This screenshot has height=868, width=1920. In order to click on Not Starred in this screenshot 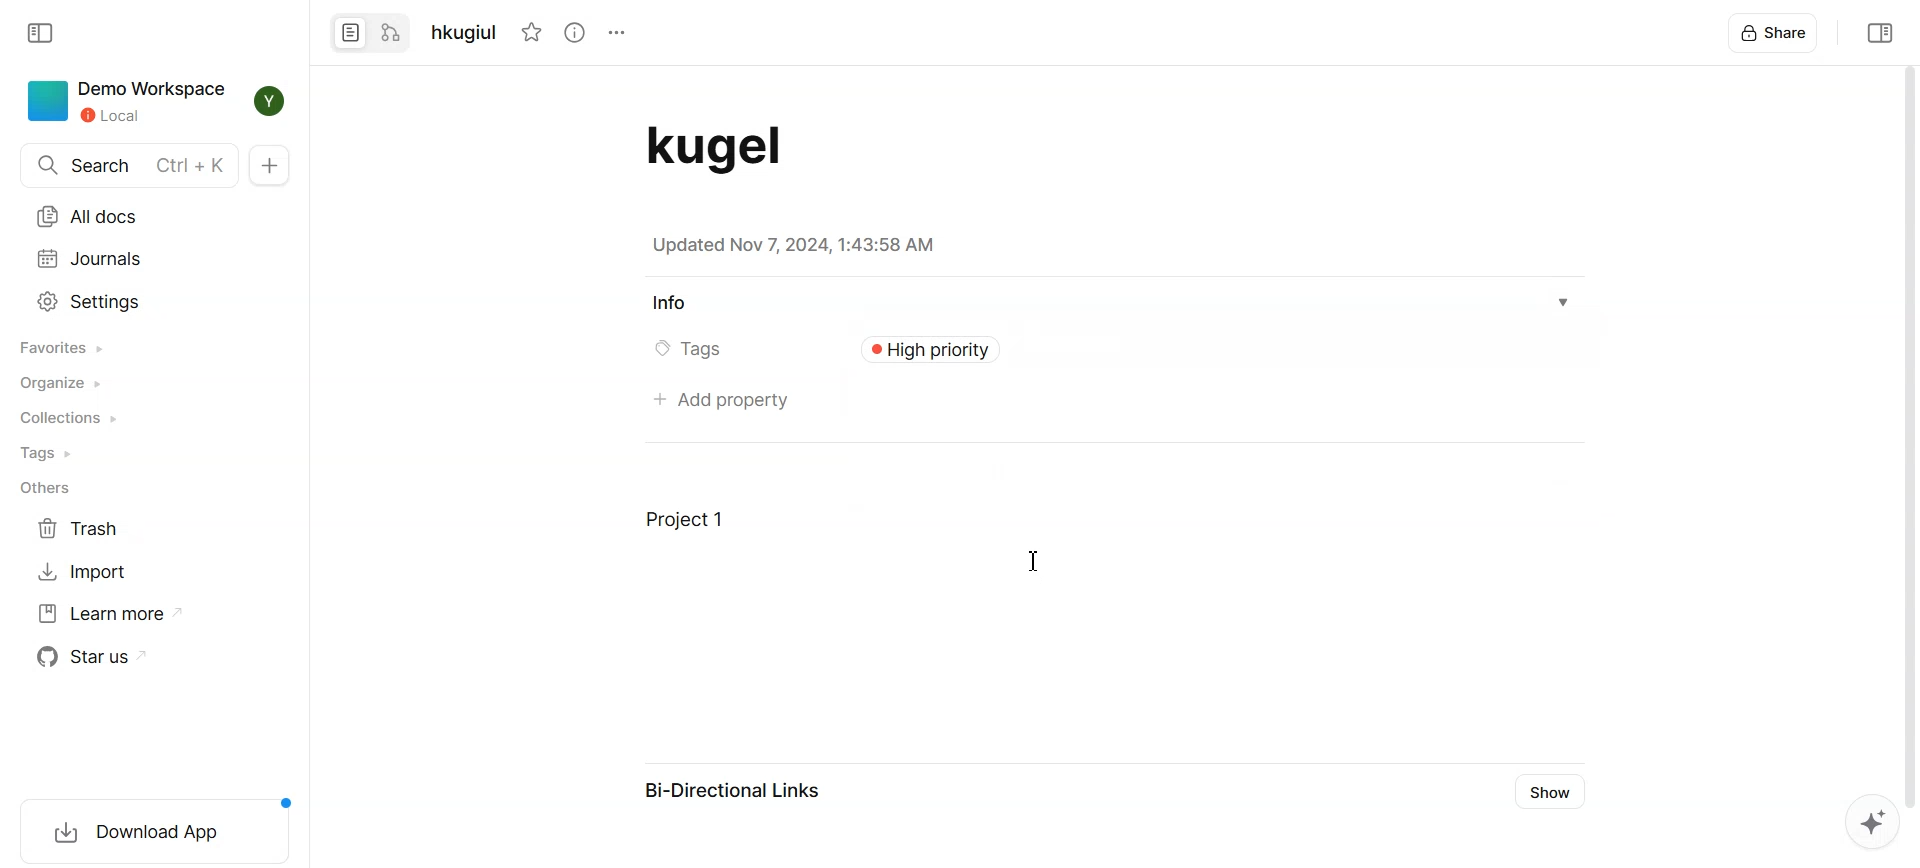, I will do `click(533, 32)`.